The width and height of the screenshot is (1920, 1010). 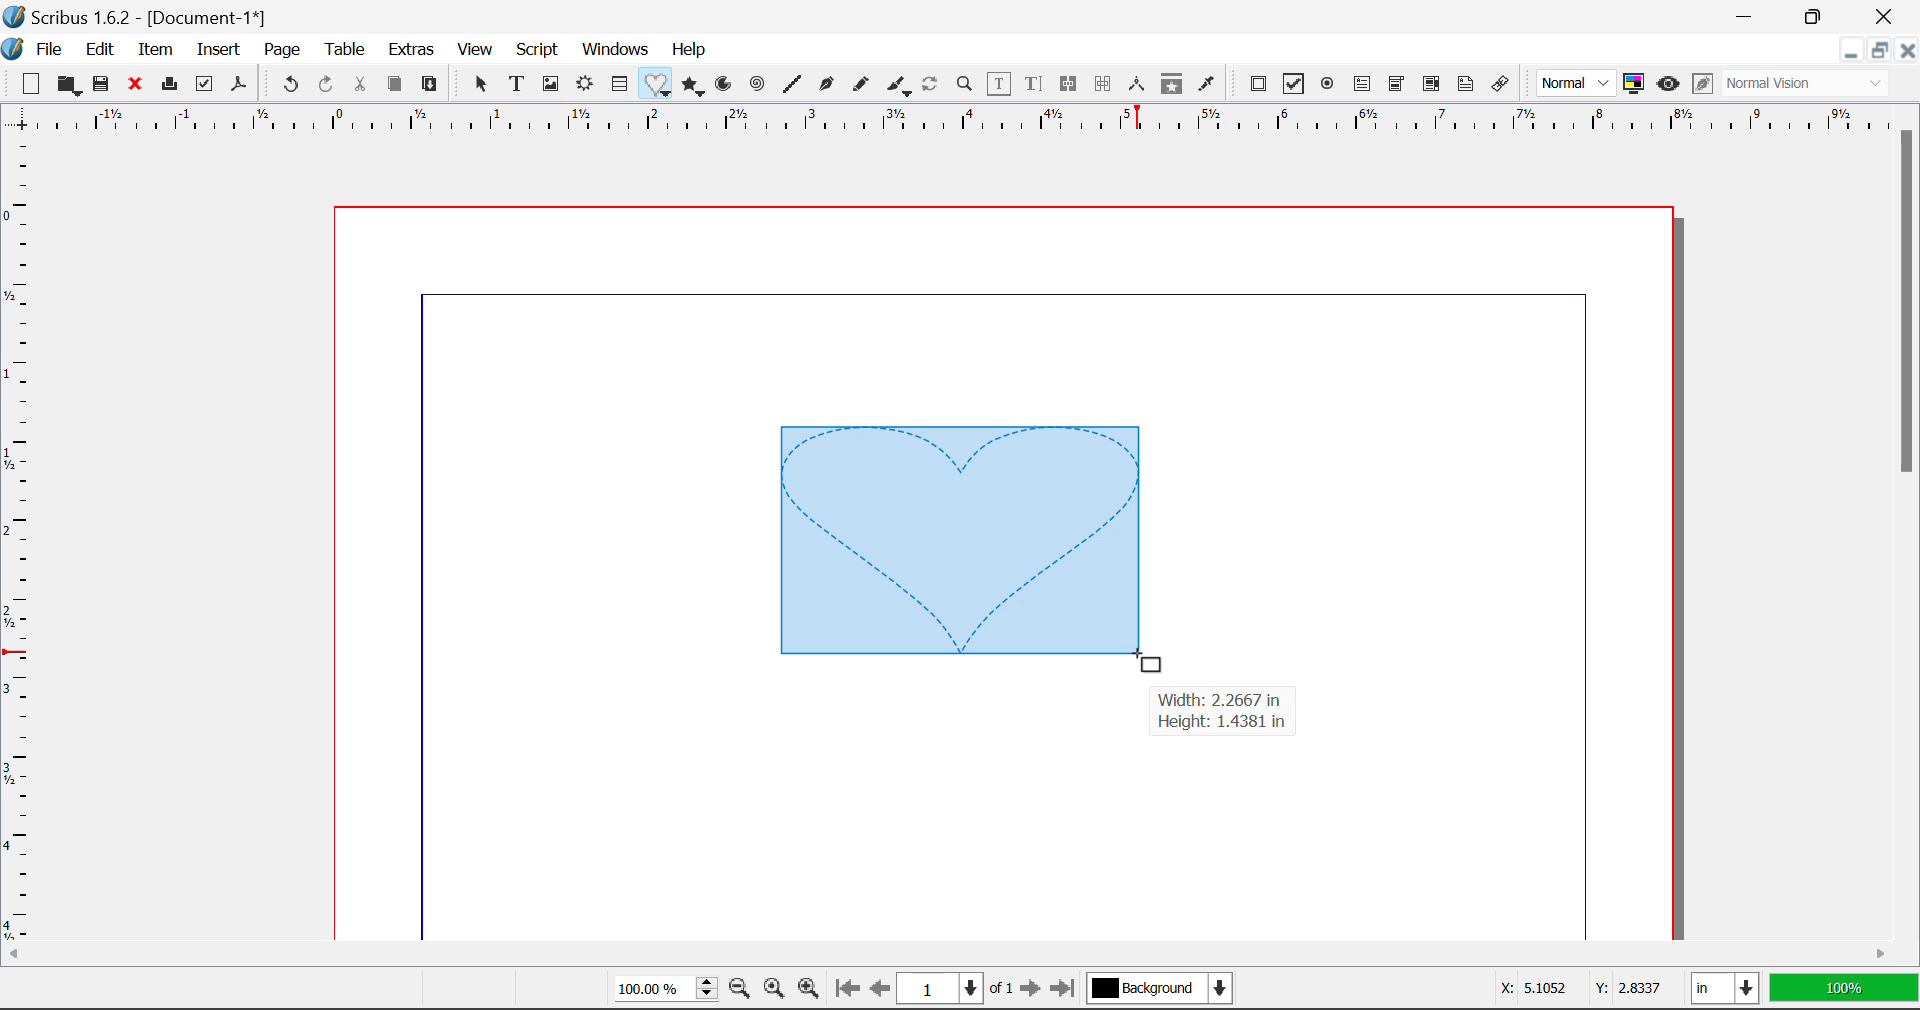 What do you see at coordinates (287, 85) in the screenshot?
I see `Undo` at bounding box center [287, 85].